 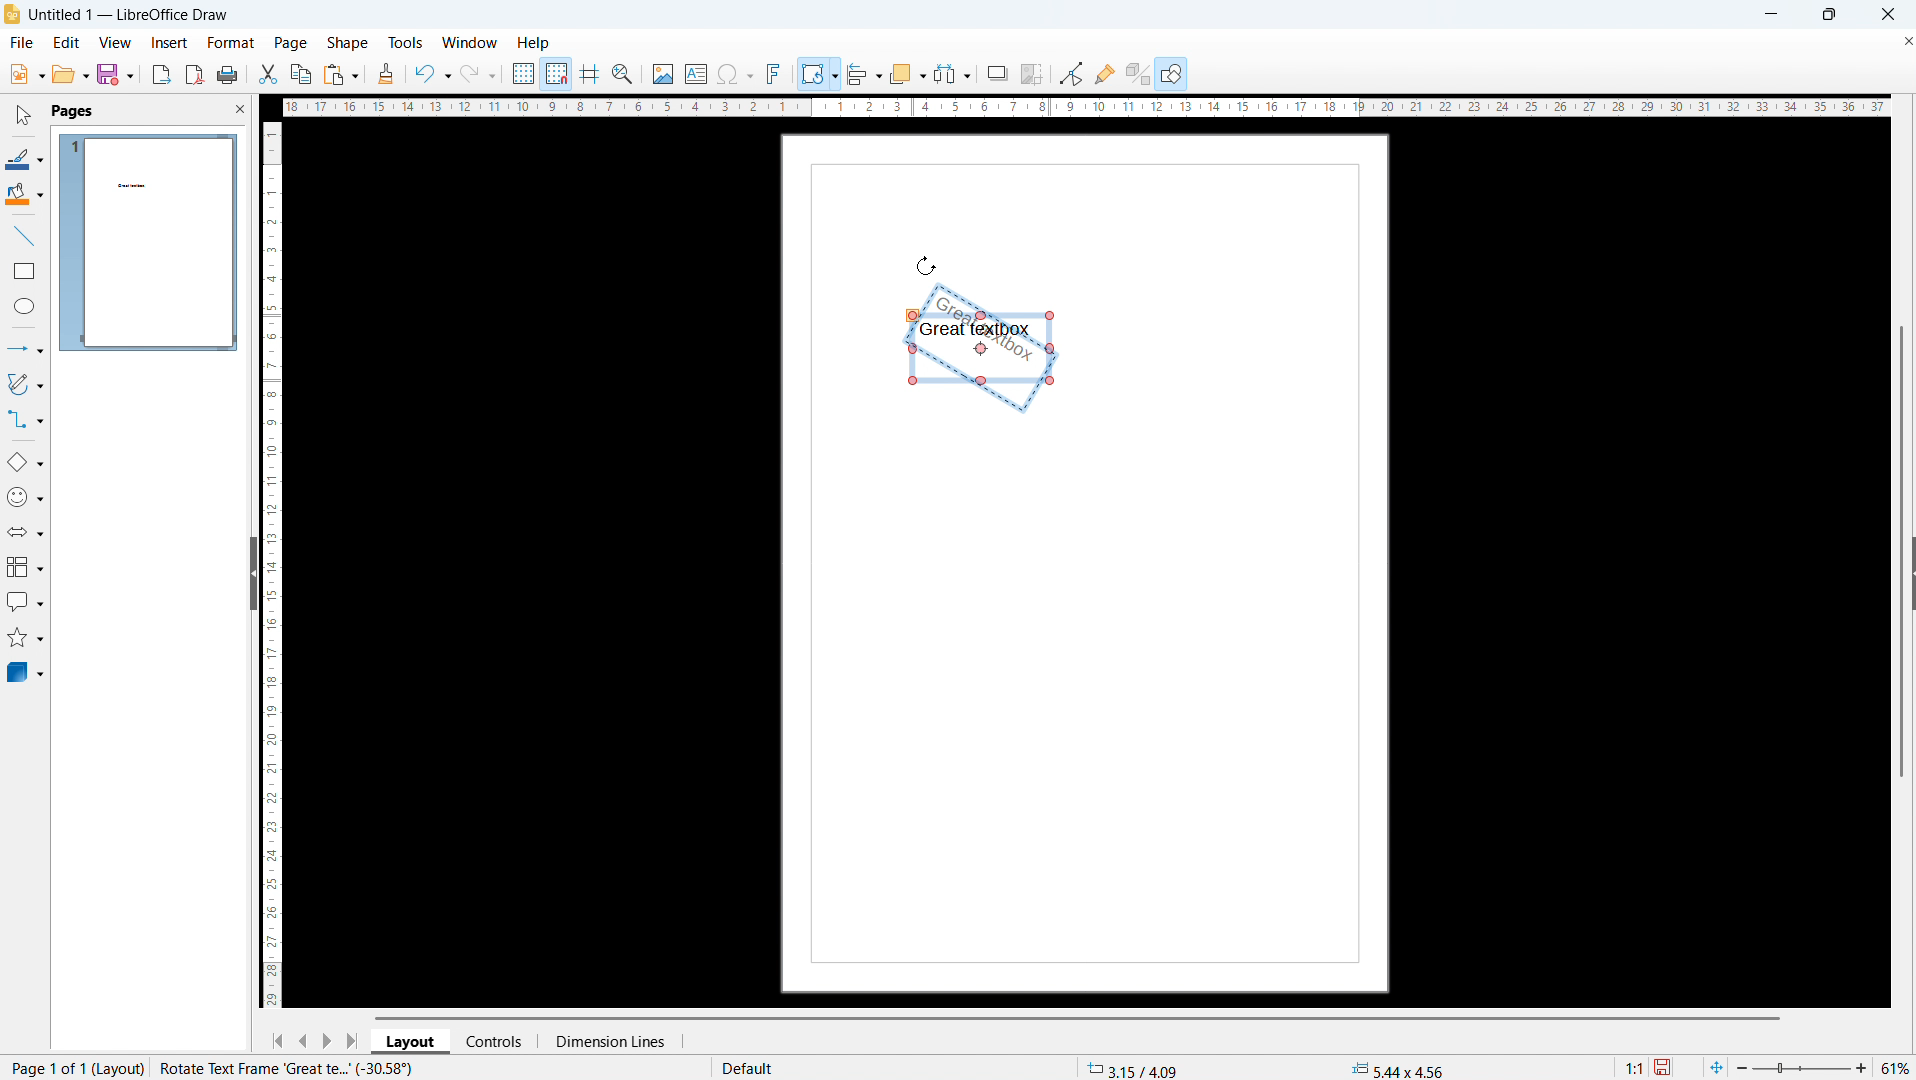 I want to click on fit to page , so click(x=1716, y=1067).